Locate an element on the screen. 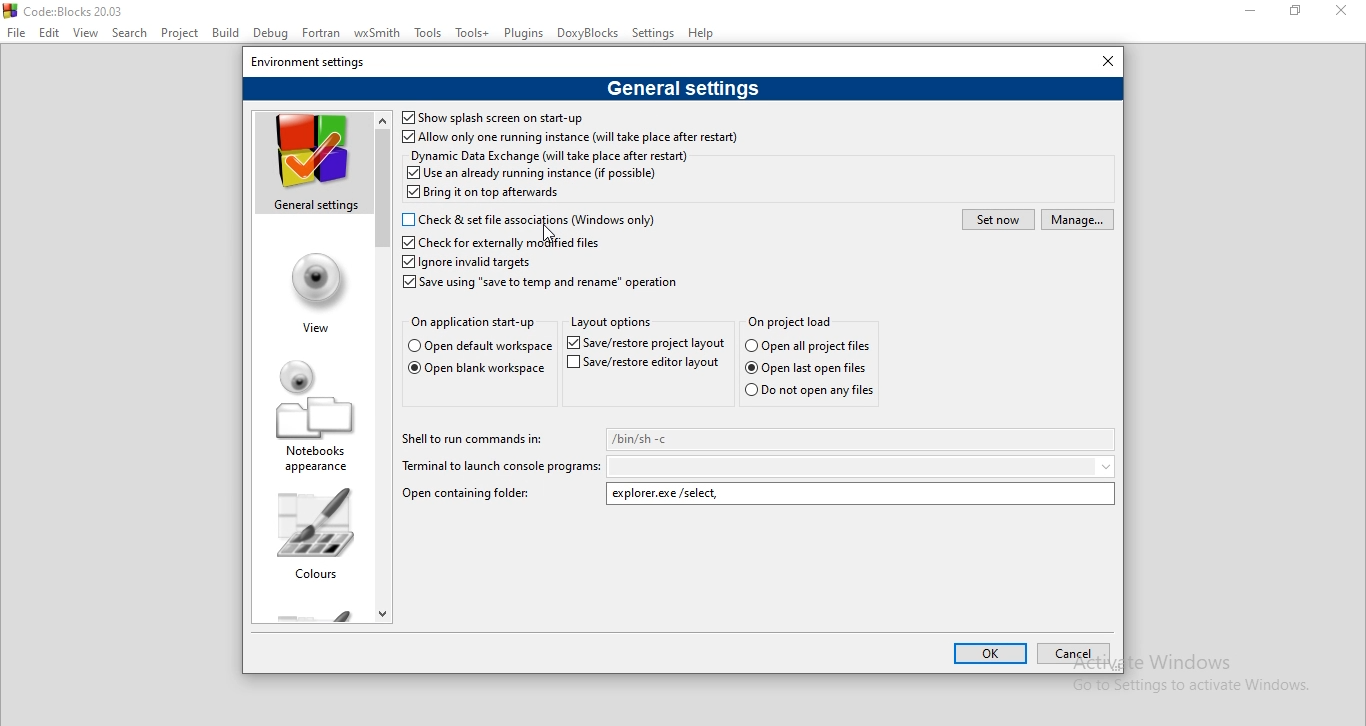 The width and height of the screenshot is (1366, 726). explorer.exe/select is located at coordinates (861, 494).